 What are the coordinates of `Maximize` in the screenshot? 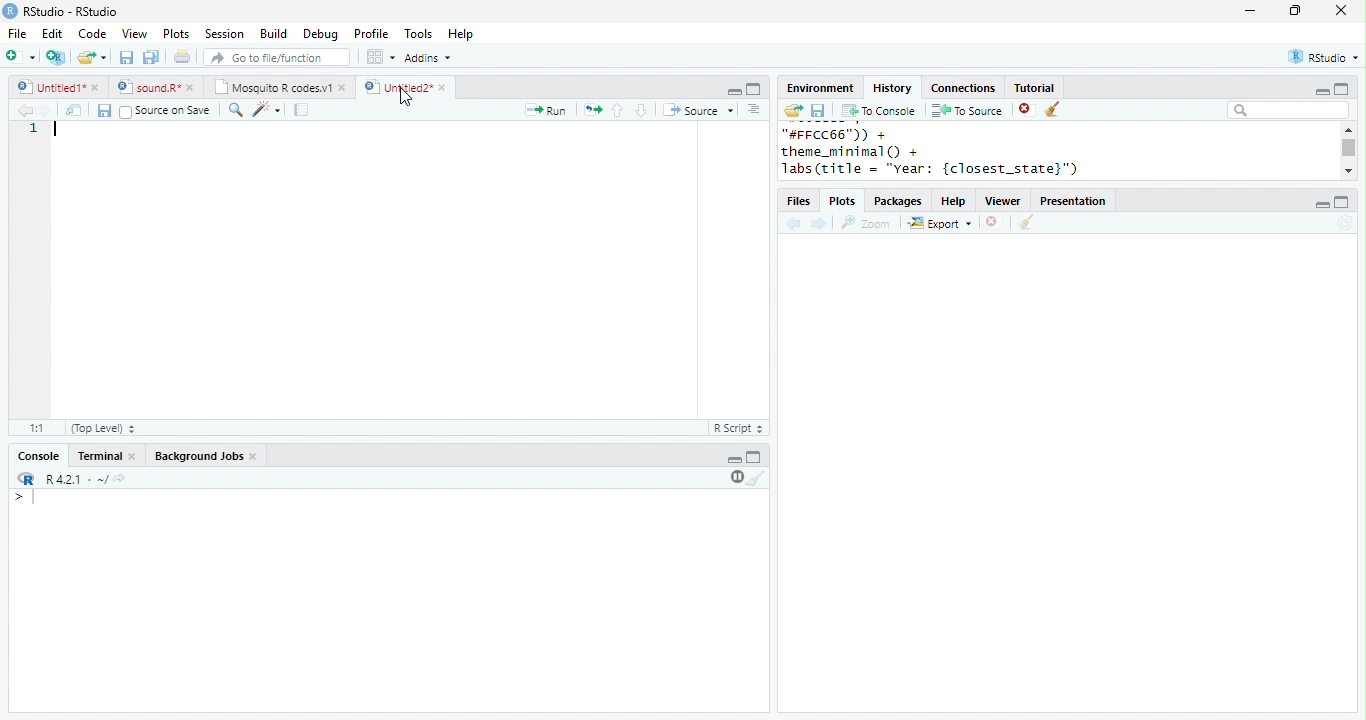 It's located at (754, 457).